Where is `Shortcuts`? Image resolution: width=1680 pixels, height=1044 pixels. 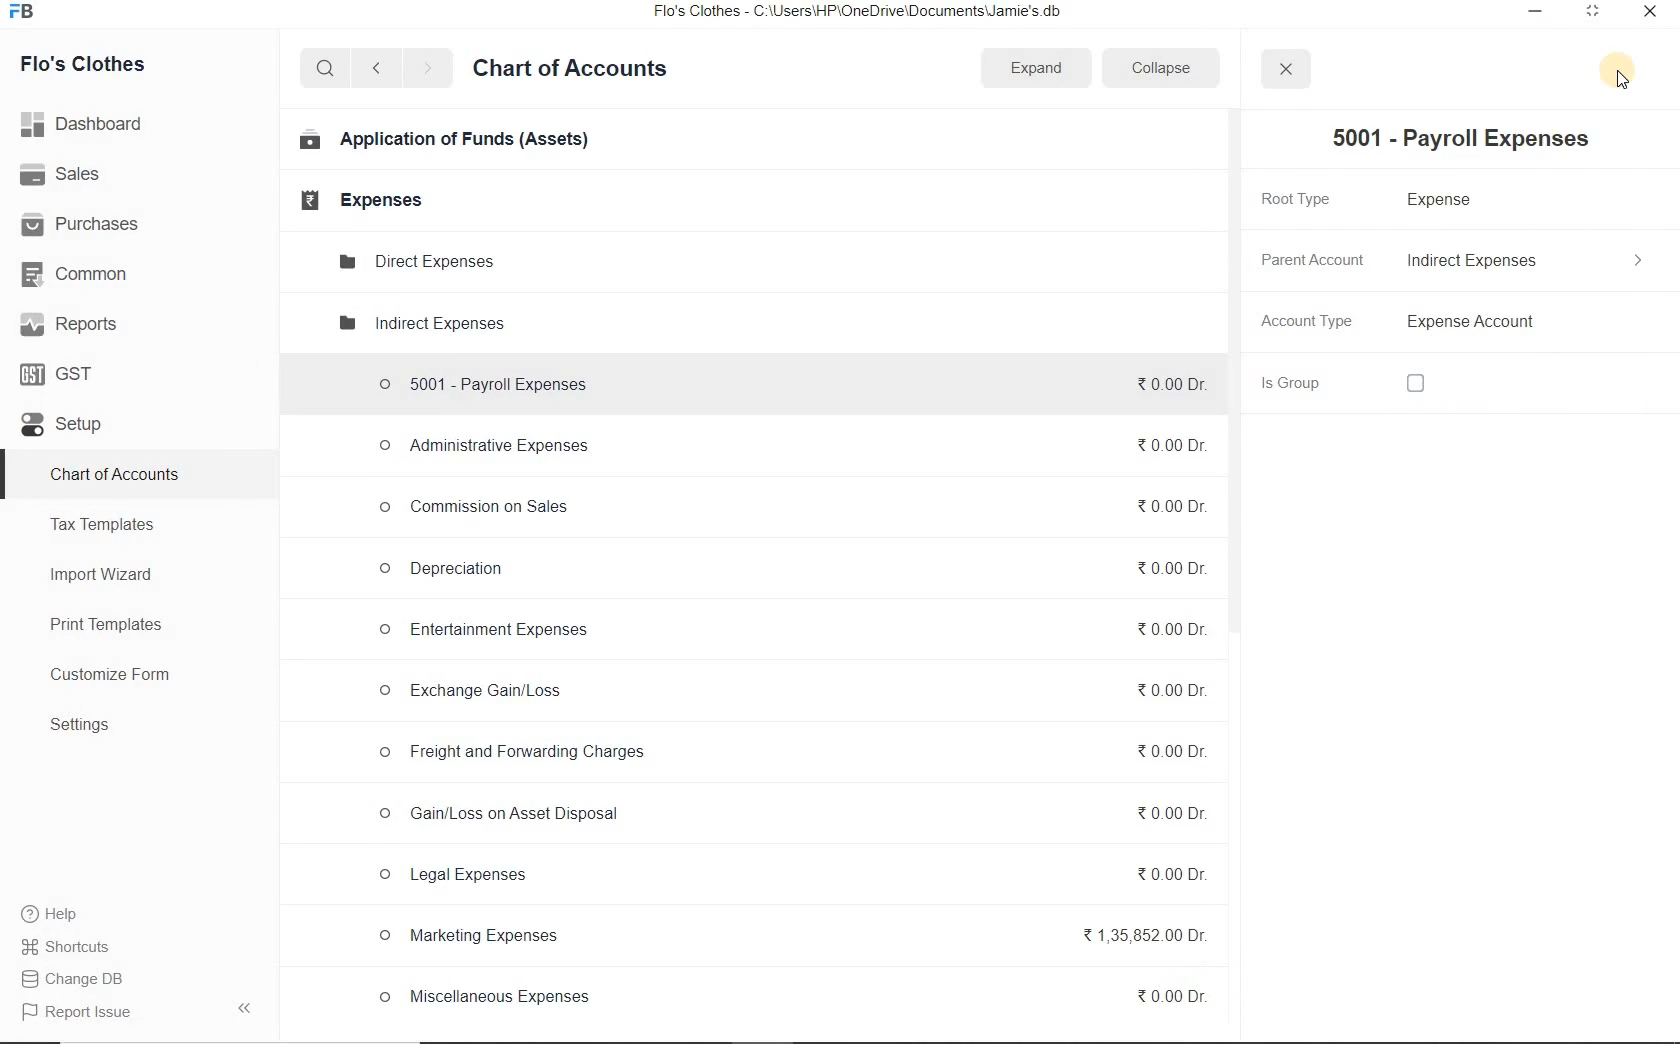 Shortcuts is located at coordinates (83, 947).